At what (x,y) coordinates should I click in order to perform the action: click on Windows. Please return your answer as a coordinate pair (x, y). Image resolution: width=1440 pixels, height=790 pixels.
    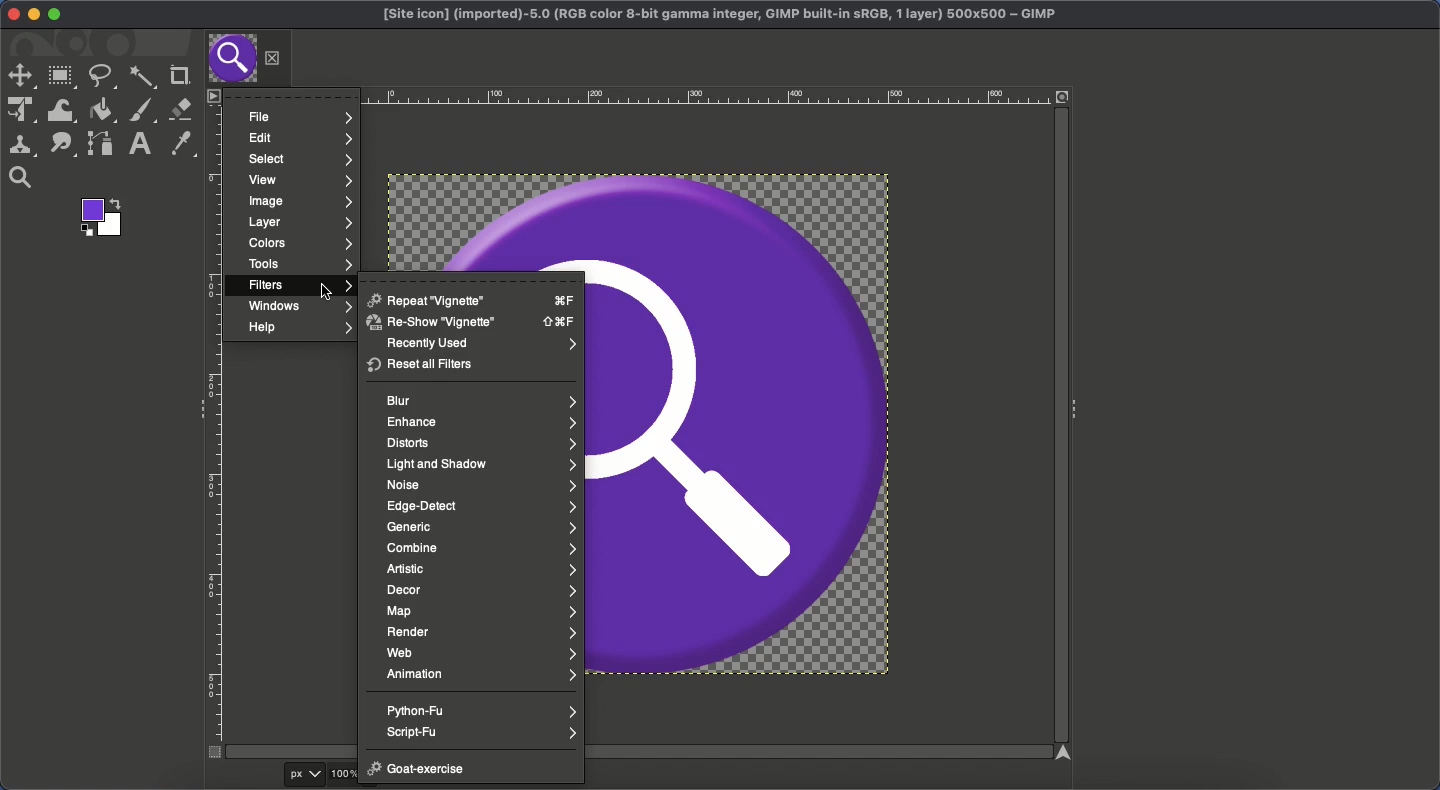
    Looking at the image, I should click on (297, 307).